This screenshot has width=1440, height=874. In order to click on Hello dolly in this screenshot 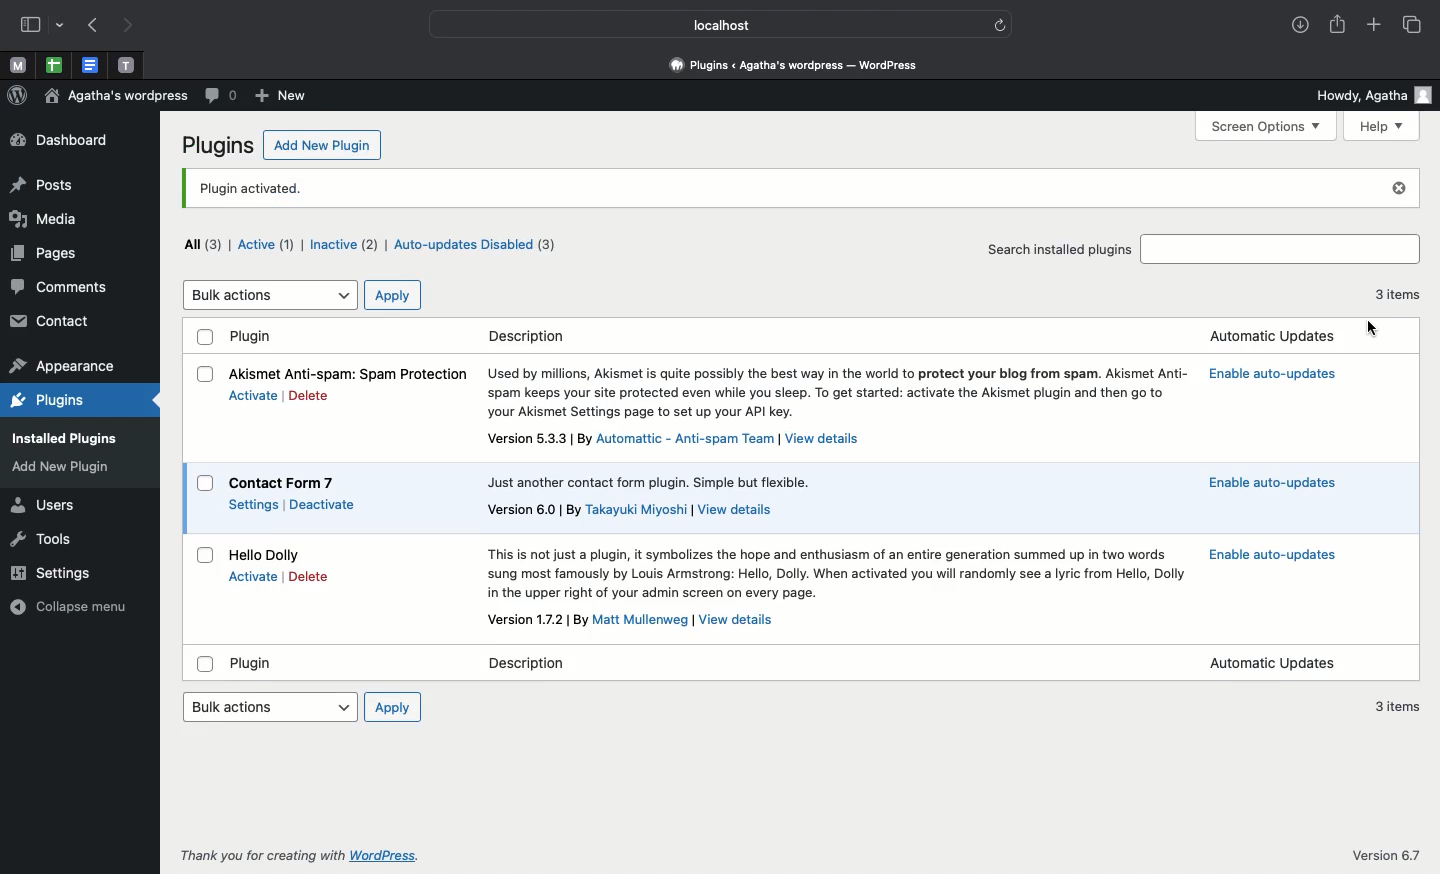, I will do `click(269, 554)`.